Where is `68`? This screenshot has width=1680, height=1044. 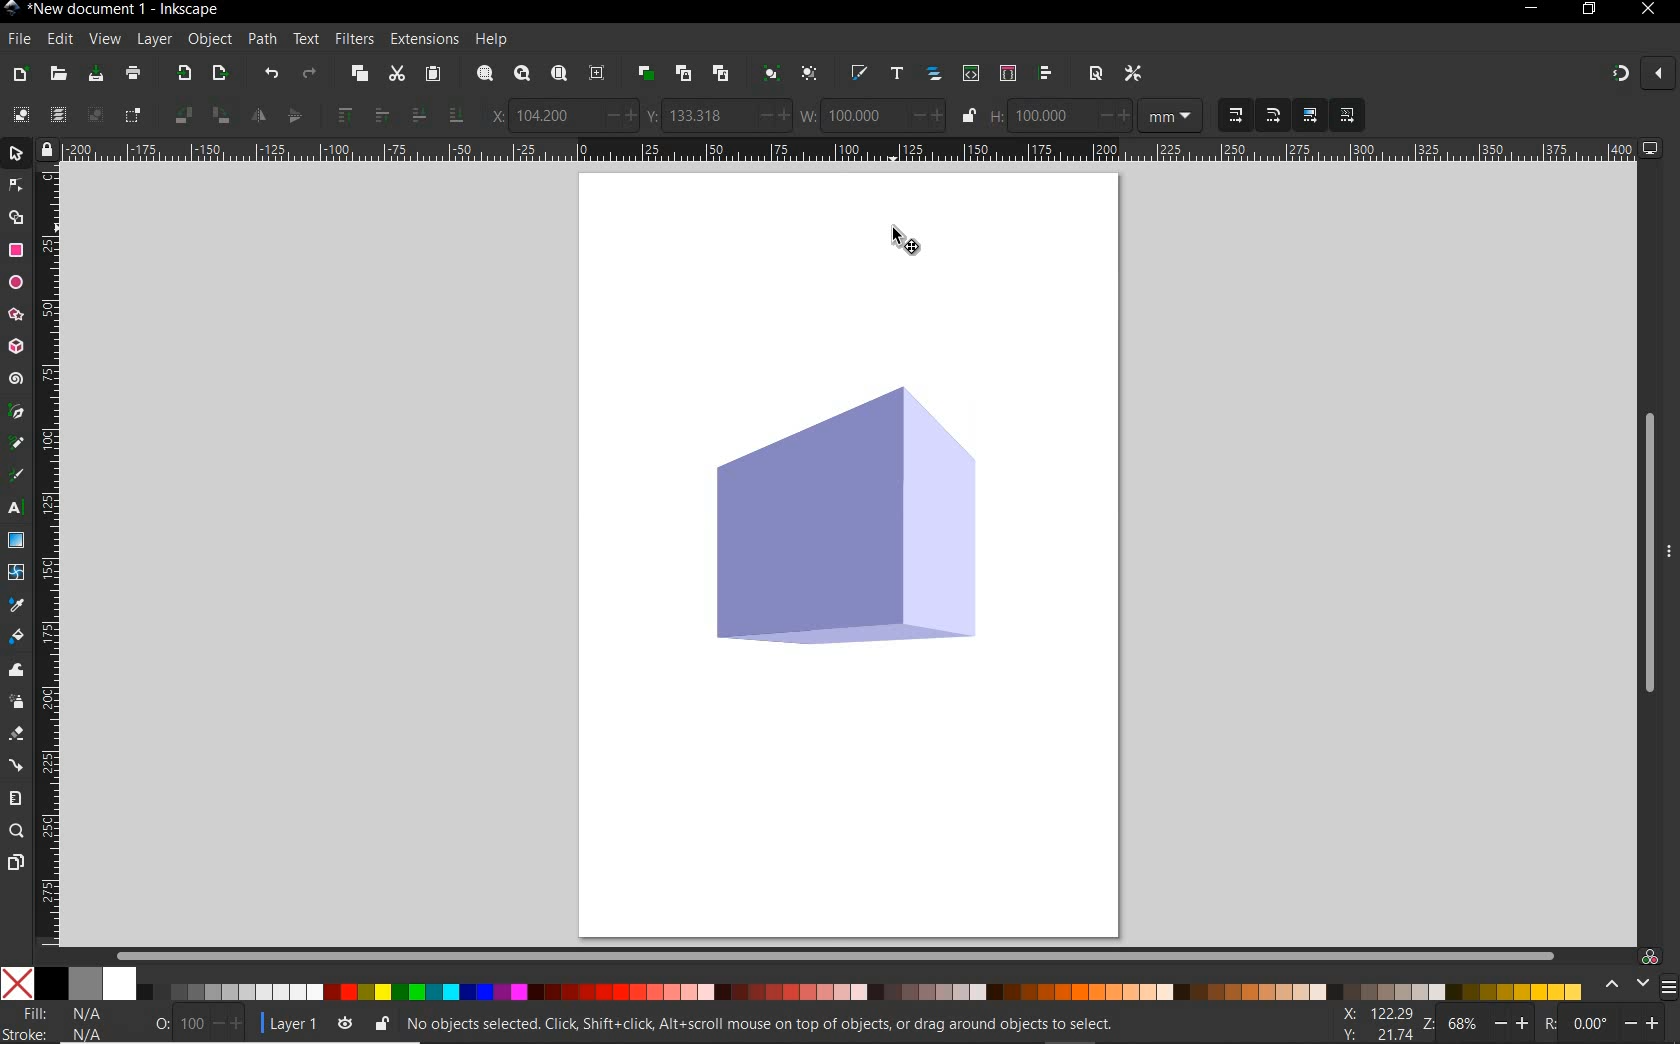
68 is located at coordinates (1465, 1026).